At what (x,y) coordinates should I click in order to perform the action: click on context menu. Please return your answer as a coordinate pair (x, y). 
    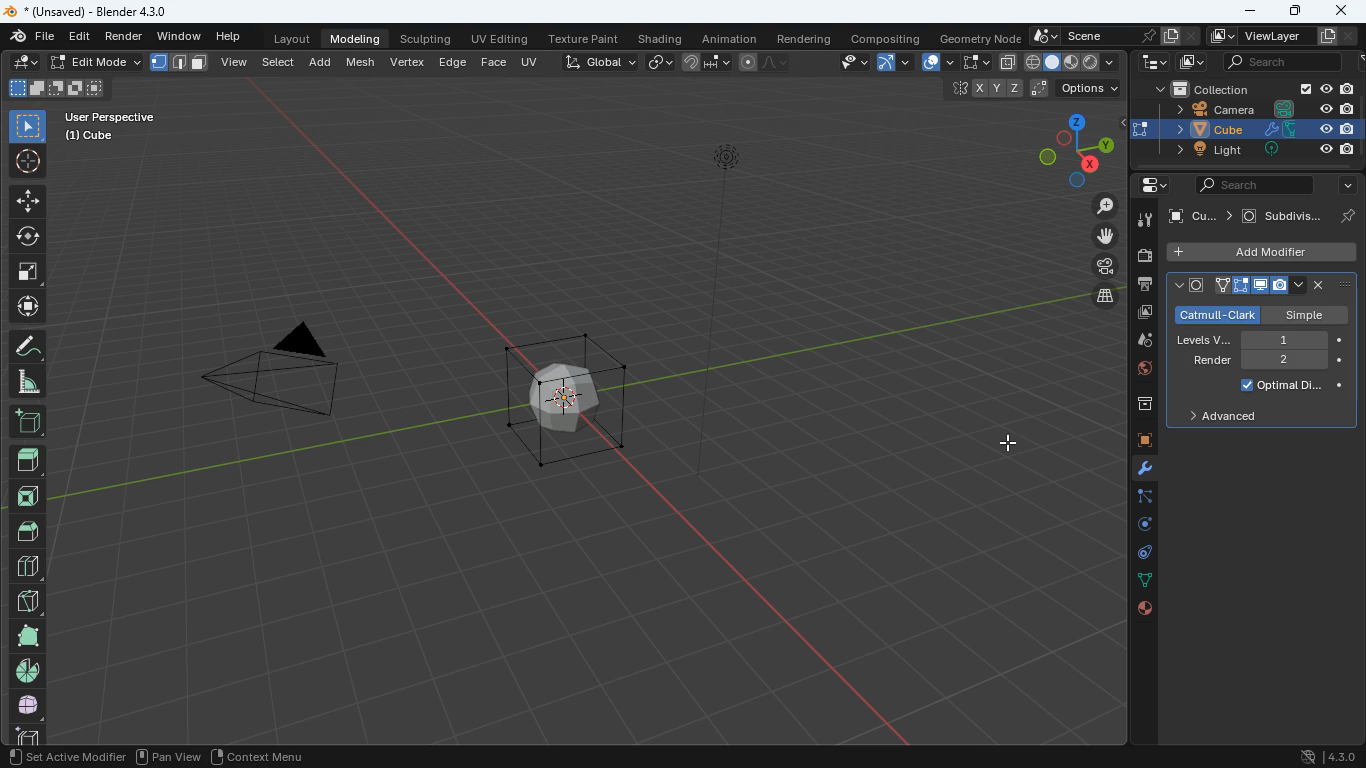
    Looking at the image, I should click on (264, 756).